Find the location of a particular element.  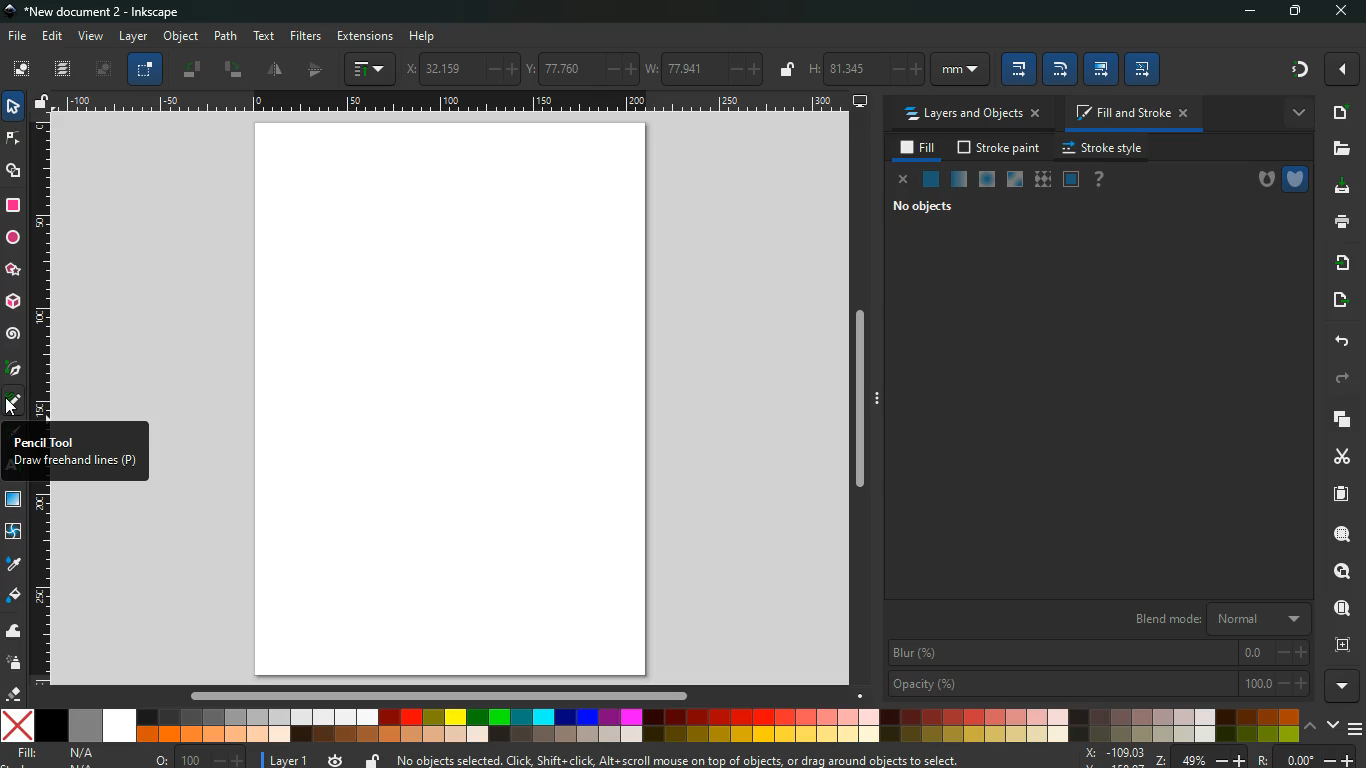

drop is located at coordinates (15, 567).